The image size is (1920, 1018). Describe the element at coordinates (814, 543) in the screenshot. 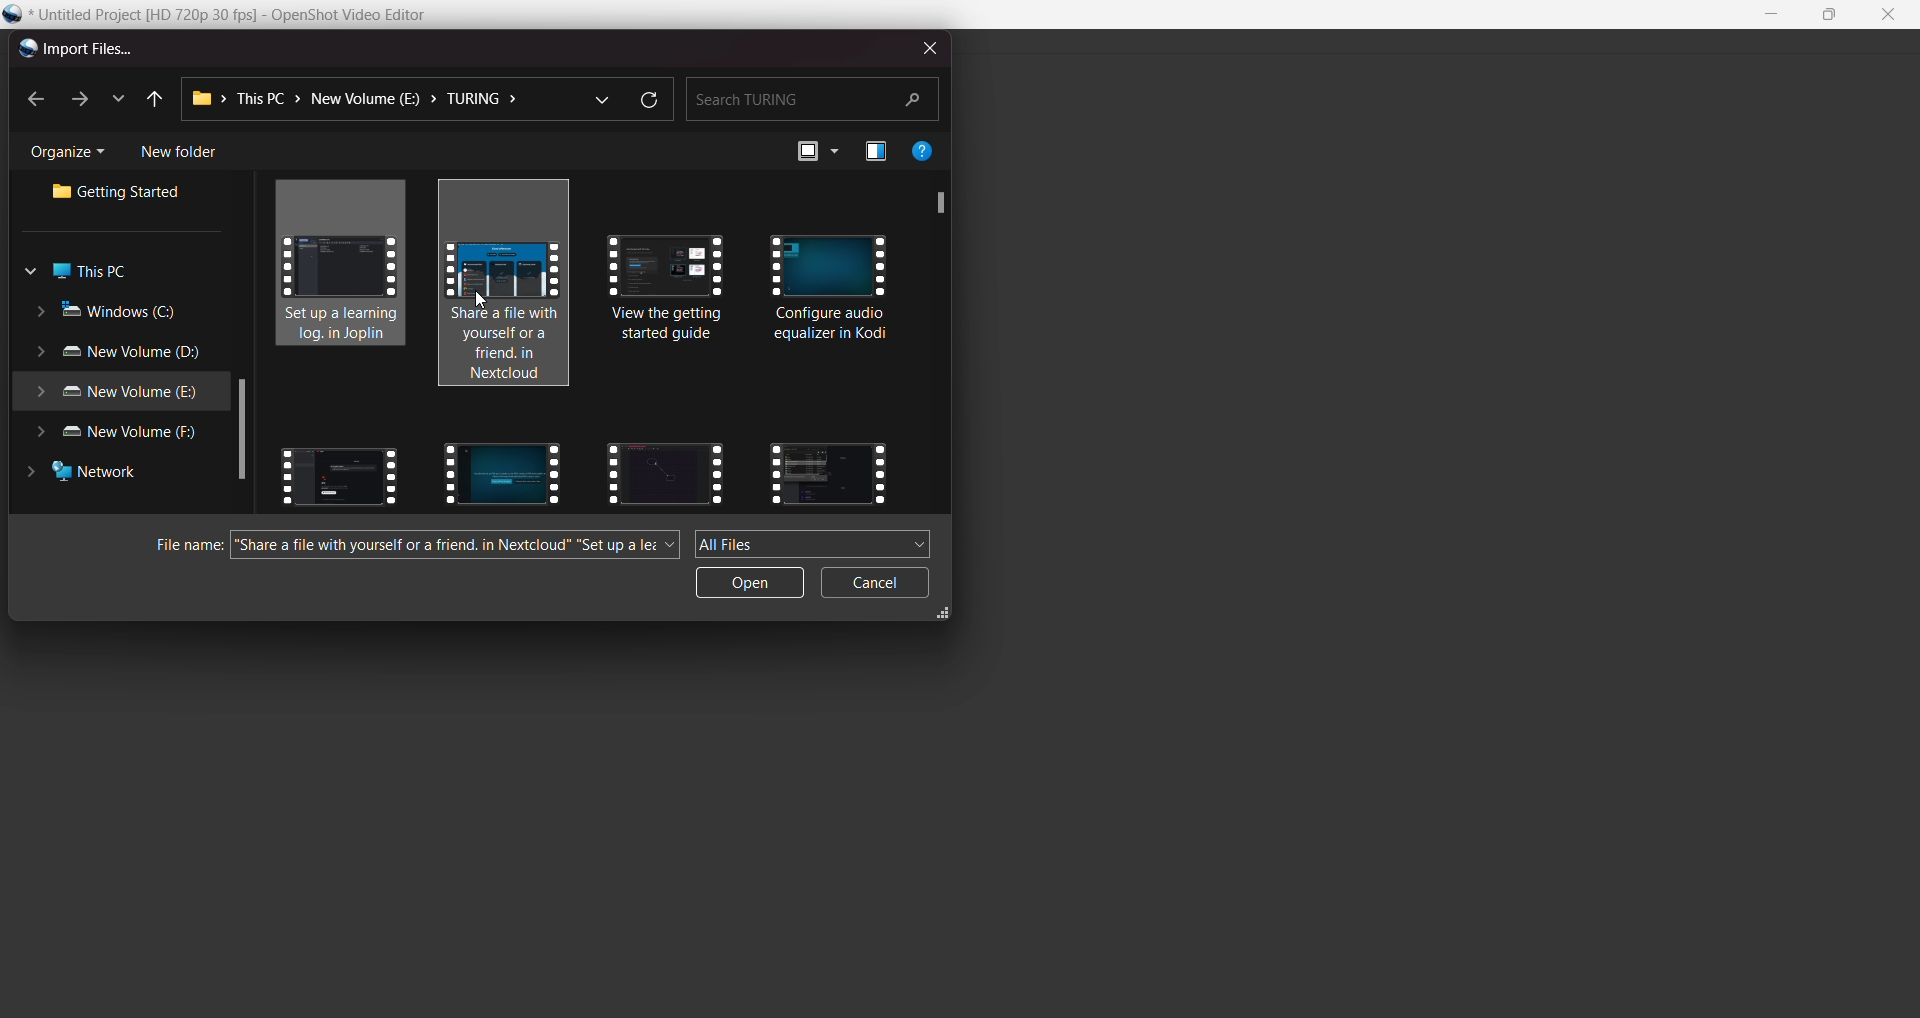

I see `all files` at that location.